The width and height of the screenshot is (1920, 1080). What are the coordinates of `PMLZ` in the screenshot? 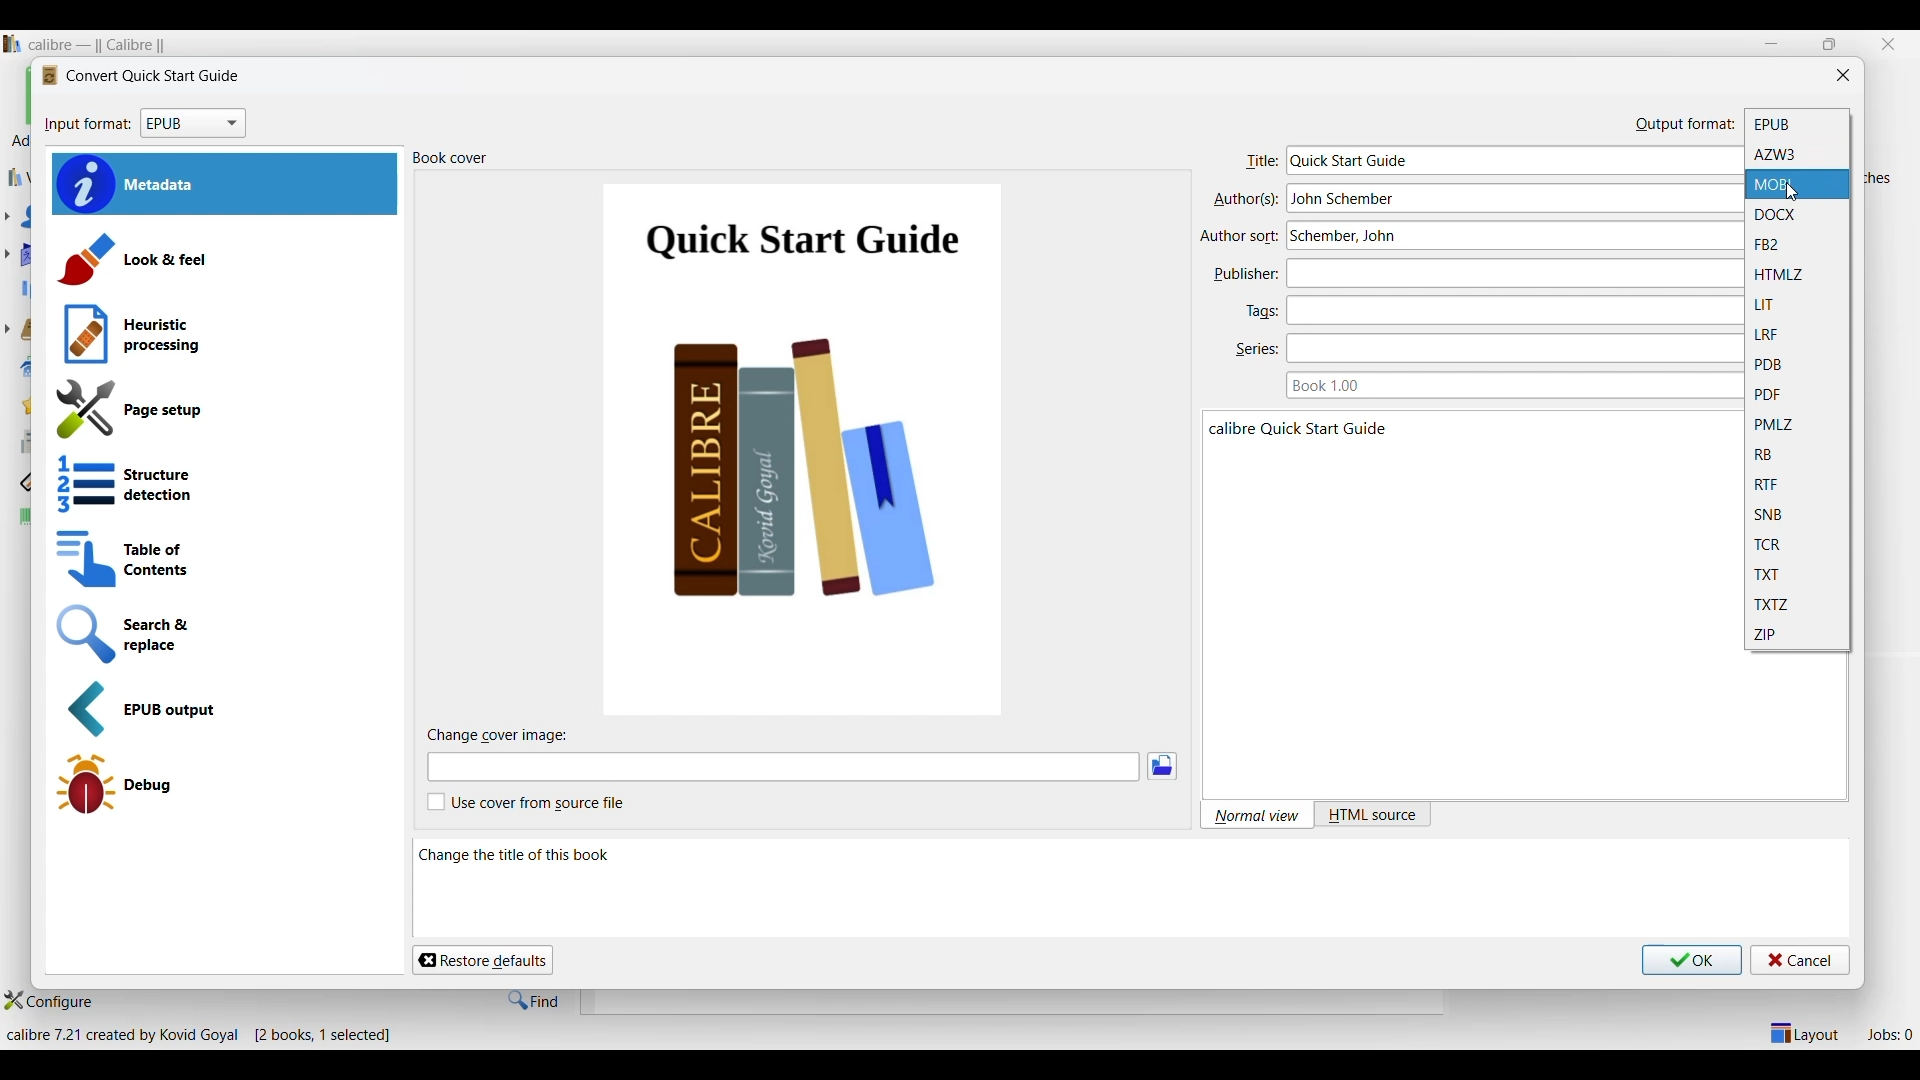 It's located at (1797, 424).